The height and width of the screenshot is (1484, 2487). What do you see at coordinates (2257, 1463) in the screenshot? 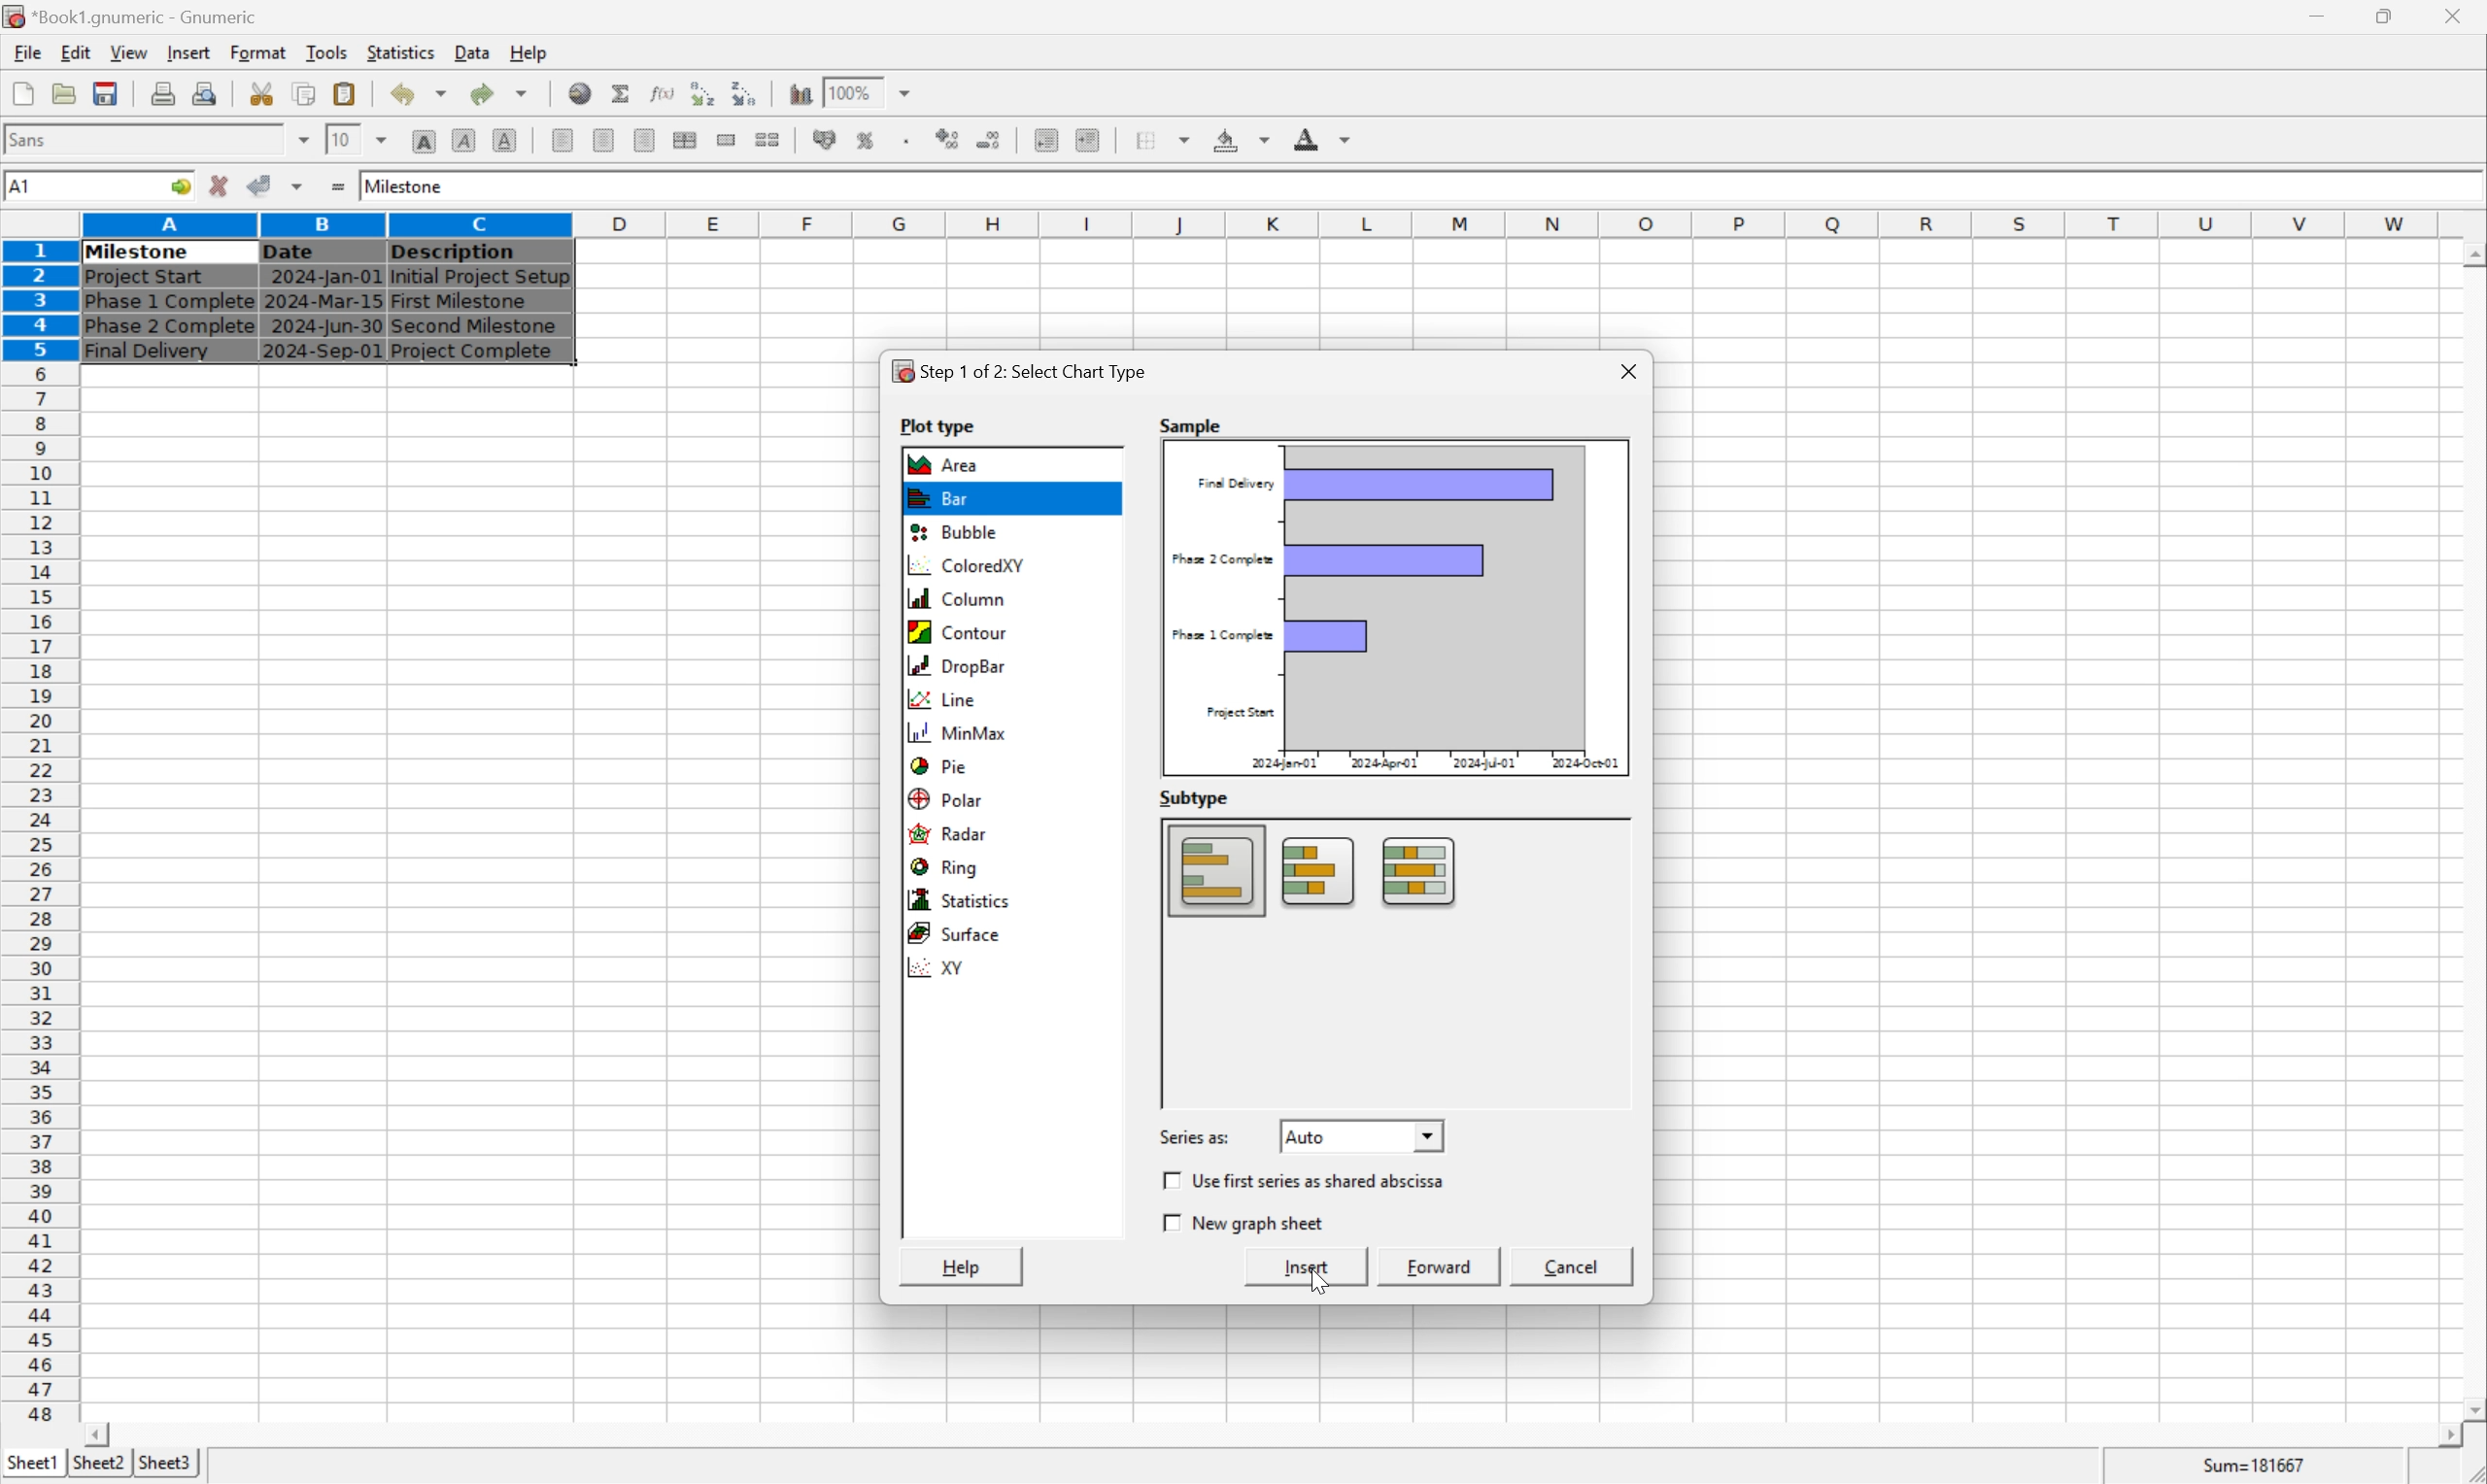
I see `Sum=181667` at bounding box center [2257, 1463].